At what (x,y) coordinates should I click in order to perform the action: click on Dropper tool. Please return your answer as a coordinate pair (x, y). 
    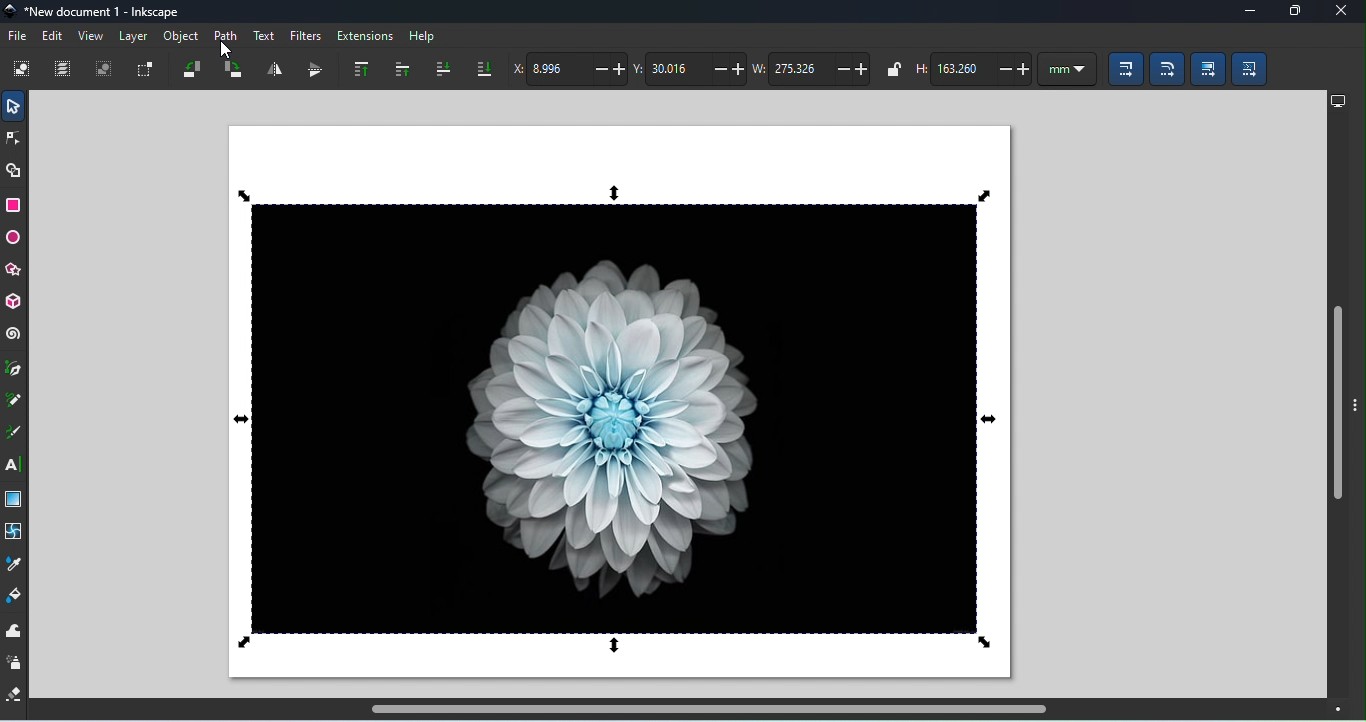
    Looking at the image, I should click on (15, 564).